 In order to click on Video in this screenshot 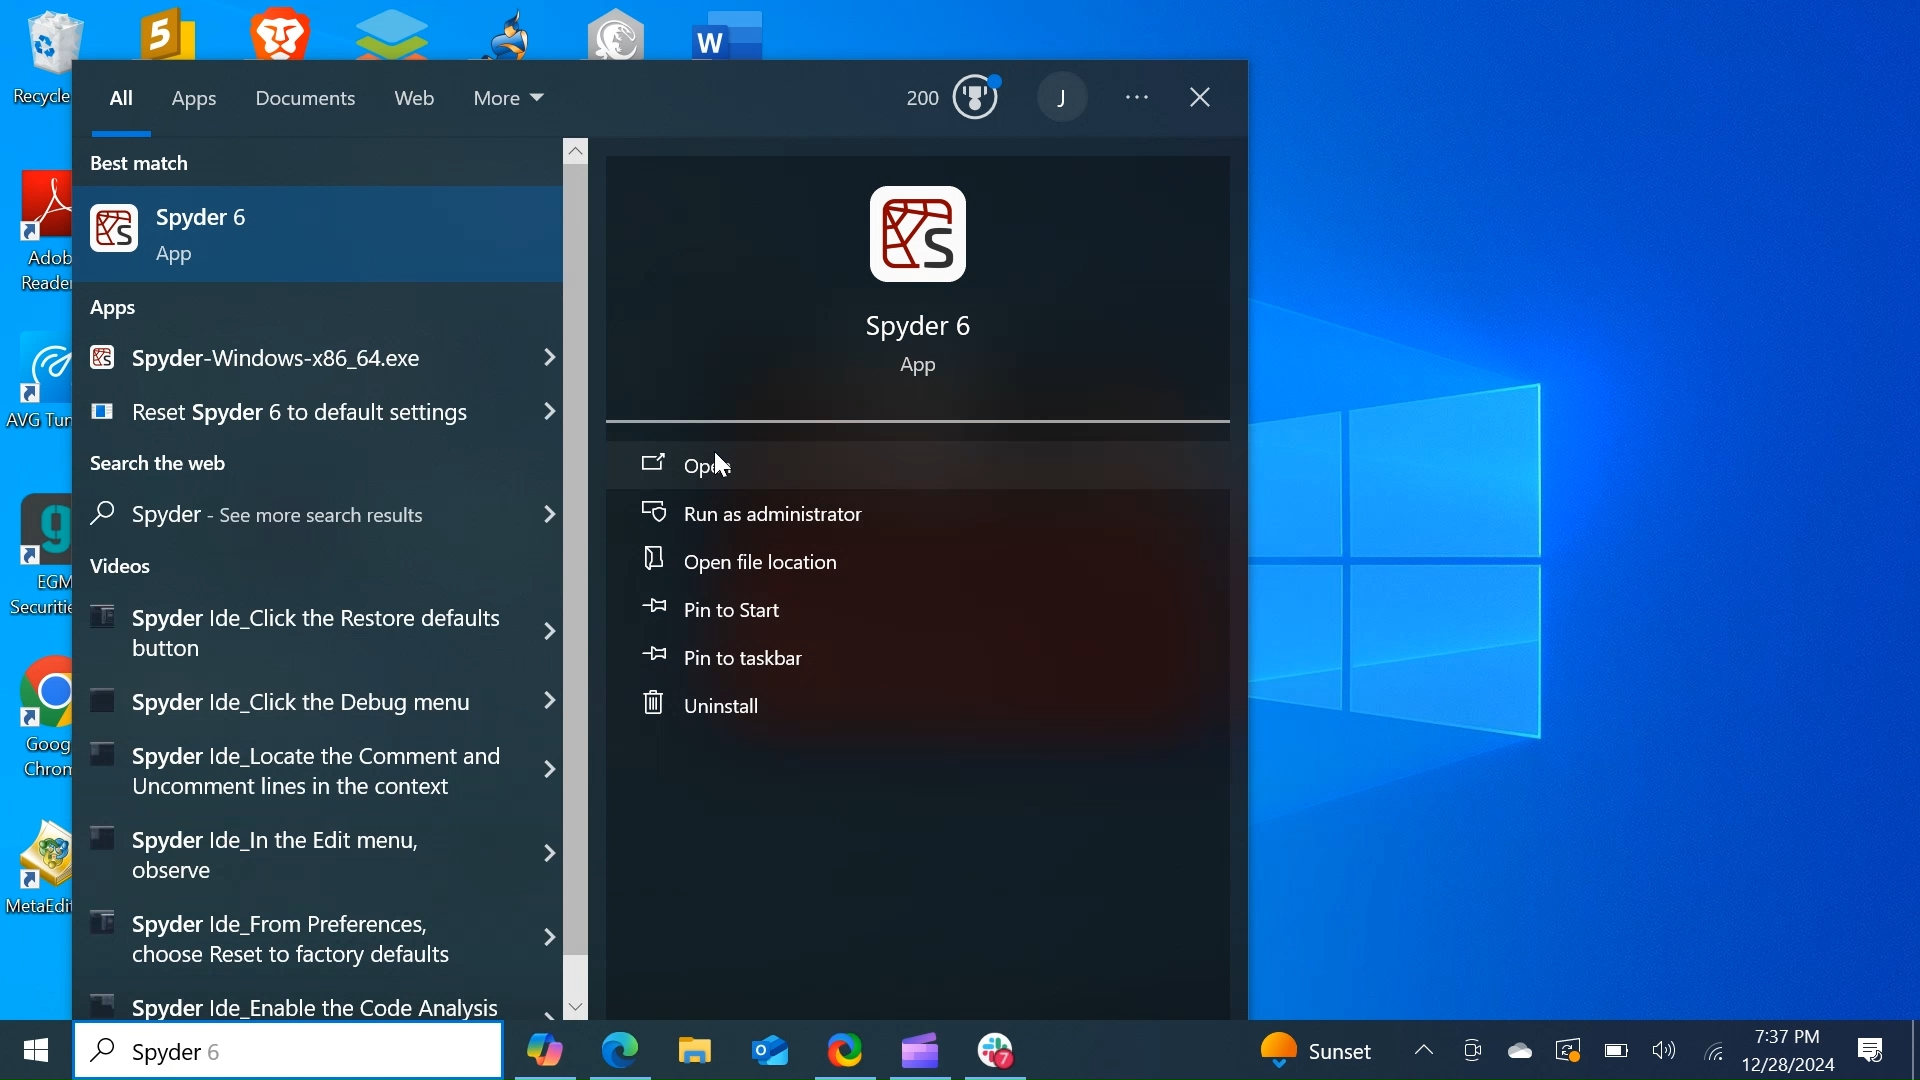, I will do `click(317, 1004)`.